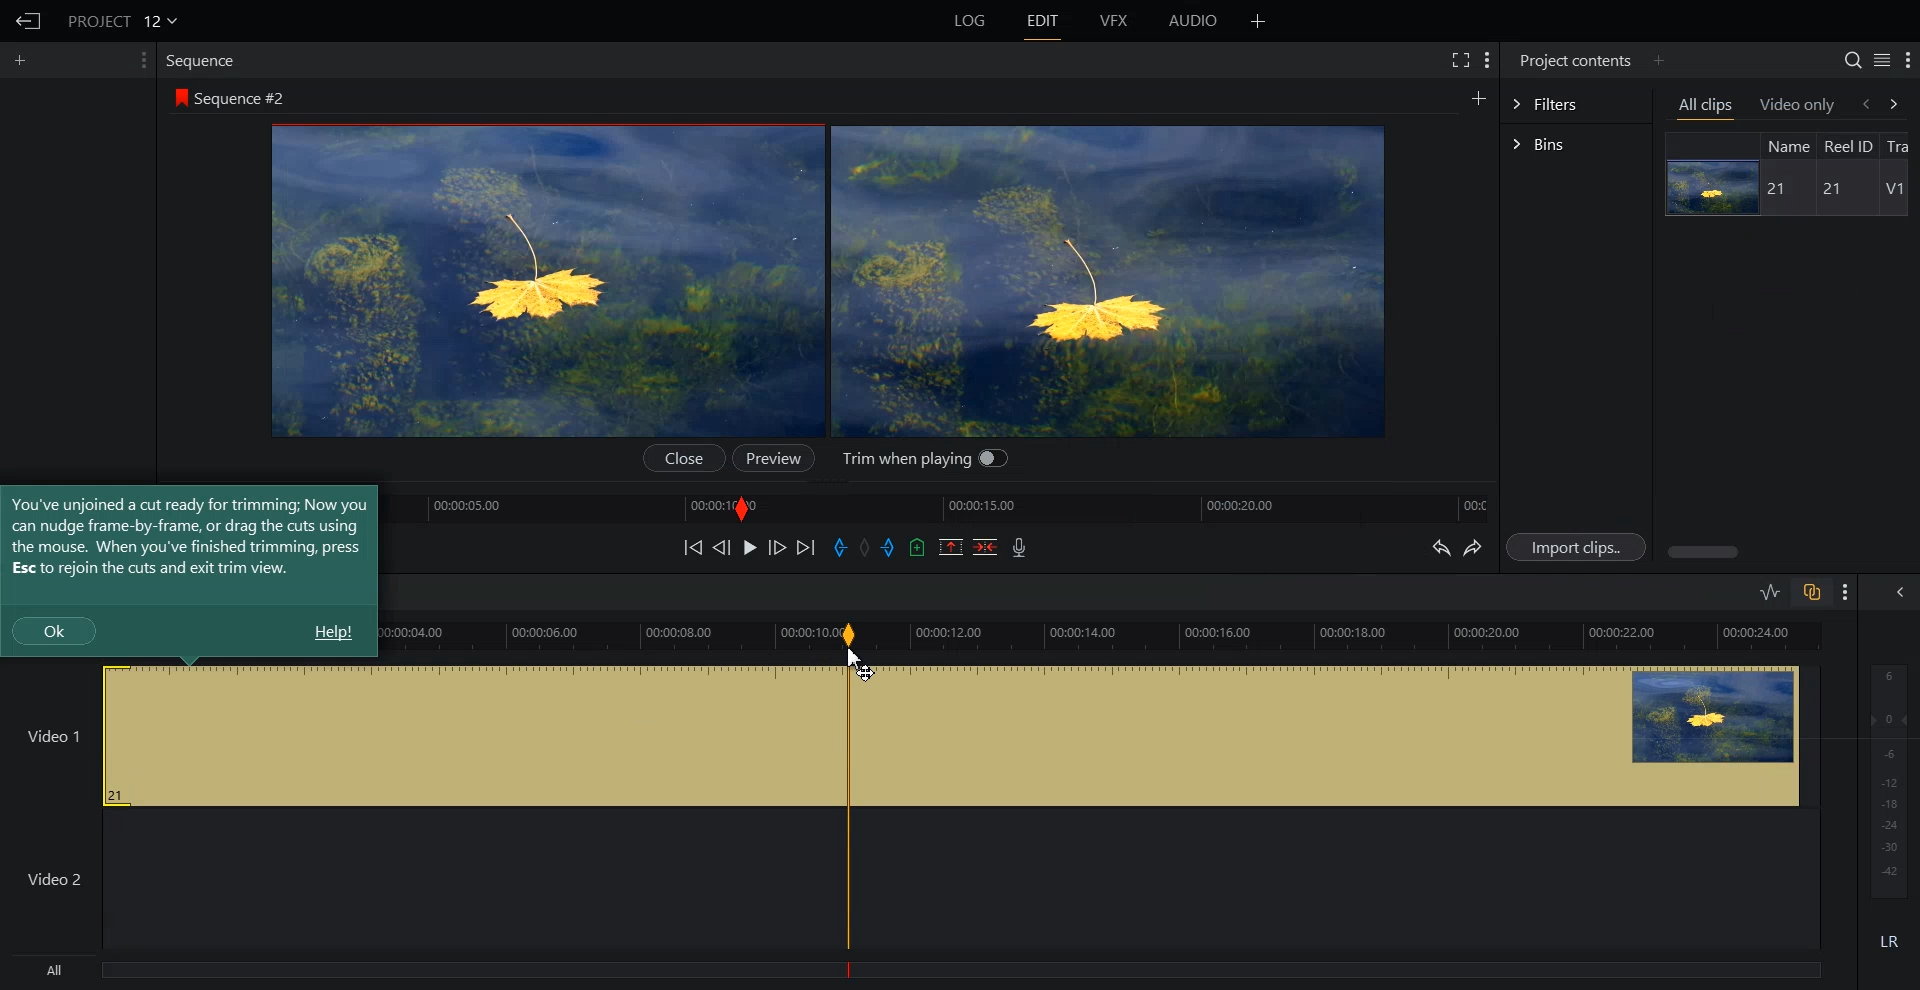  Describe the element at coordinates (750, 547) in the screenshot. I see `Play` at that location.